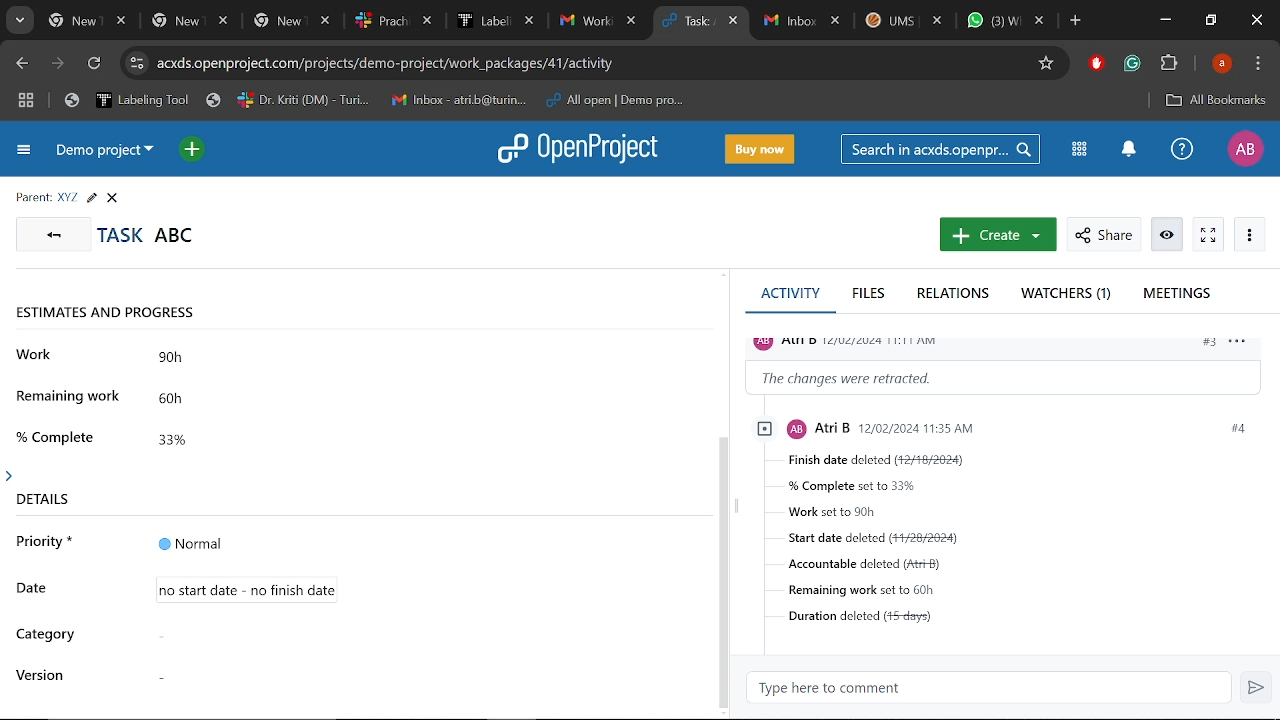 The image size is (1280, 720). I want to click on Grammerly, so click(1132, 64).